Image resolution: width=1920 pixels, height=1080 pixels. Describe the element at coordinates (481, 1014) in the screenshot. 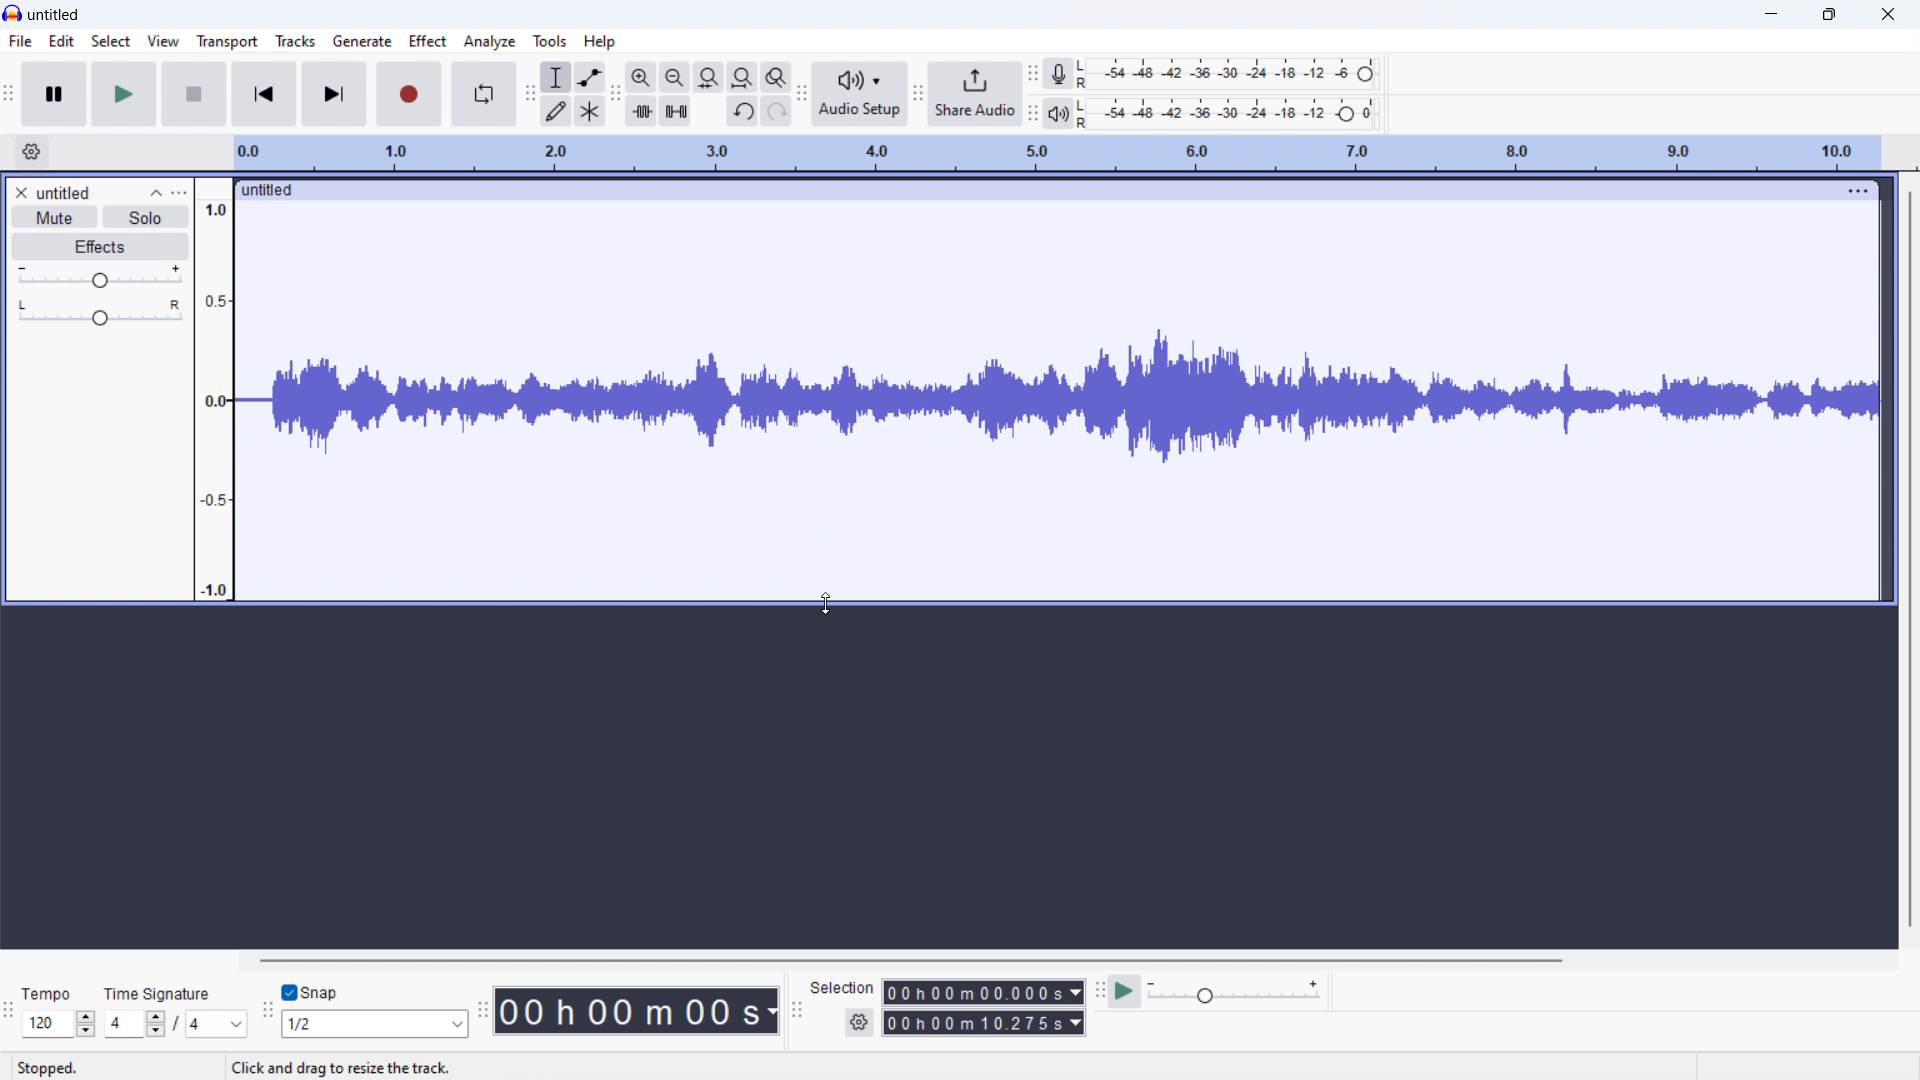

I see `time toolbar` at that location.